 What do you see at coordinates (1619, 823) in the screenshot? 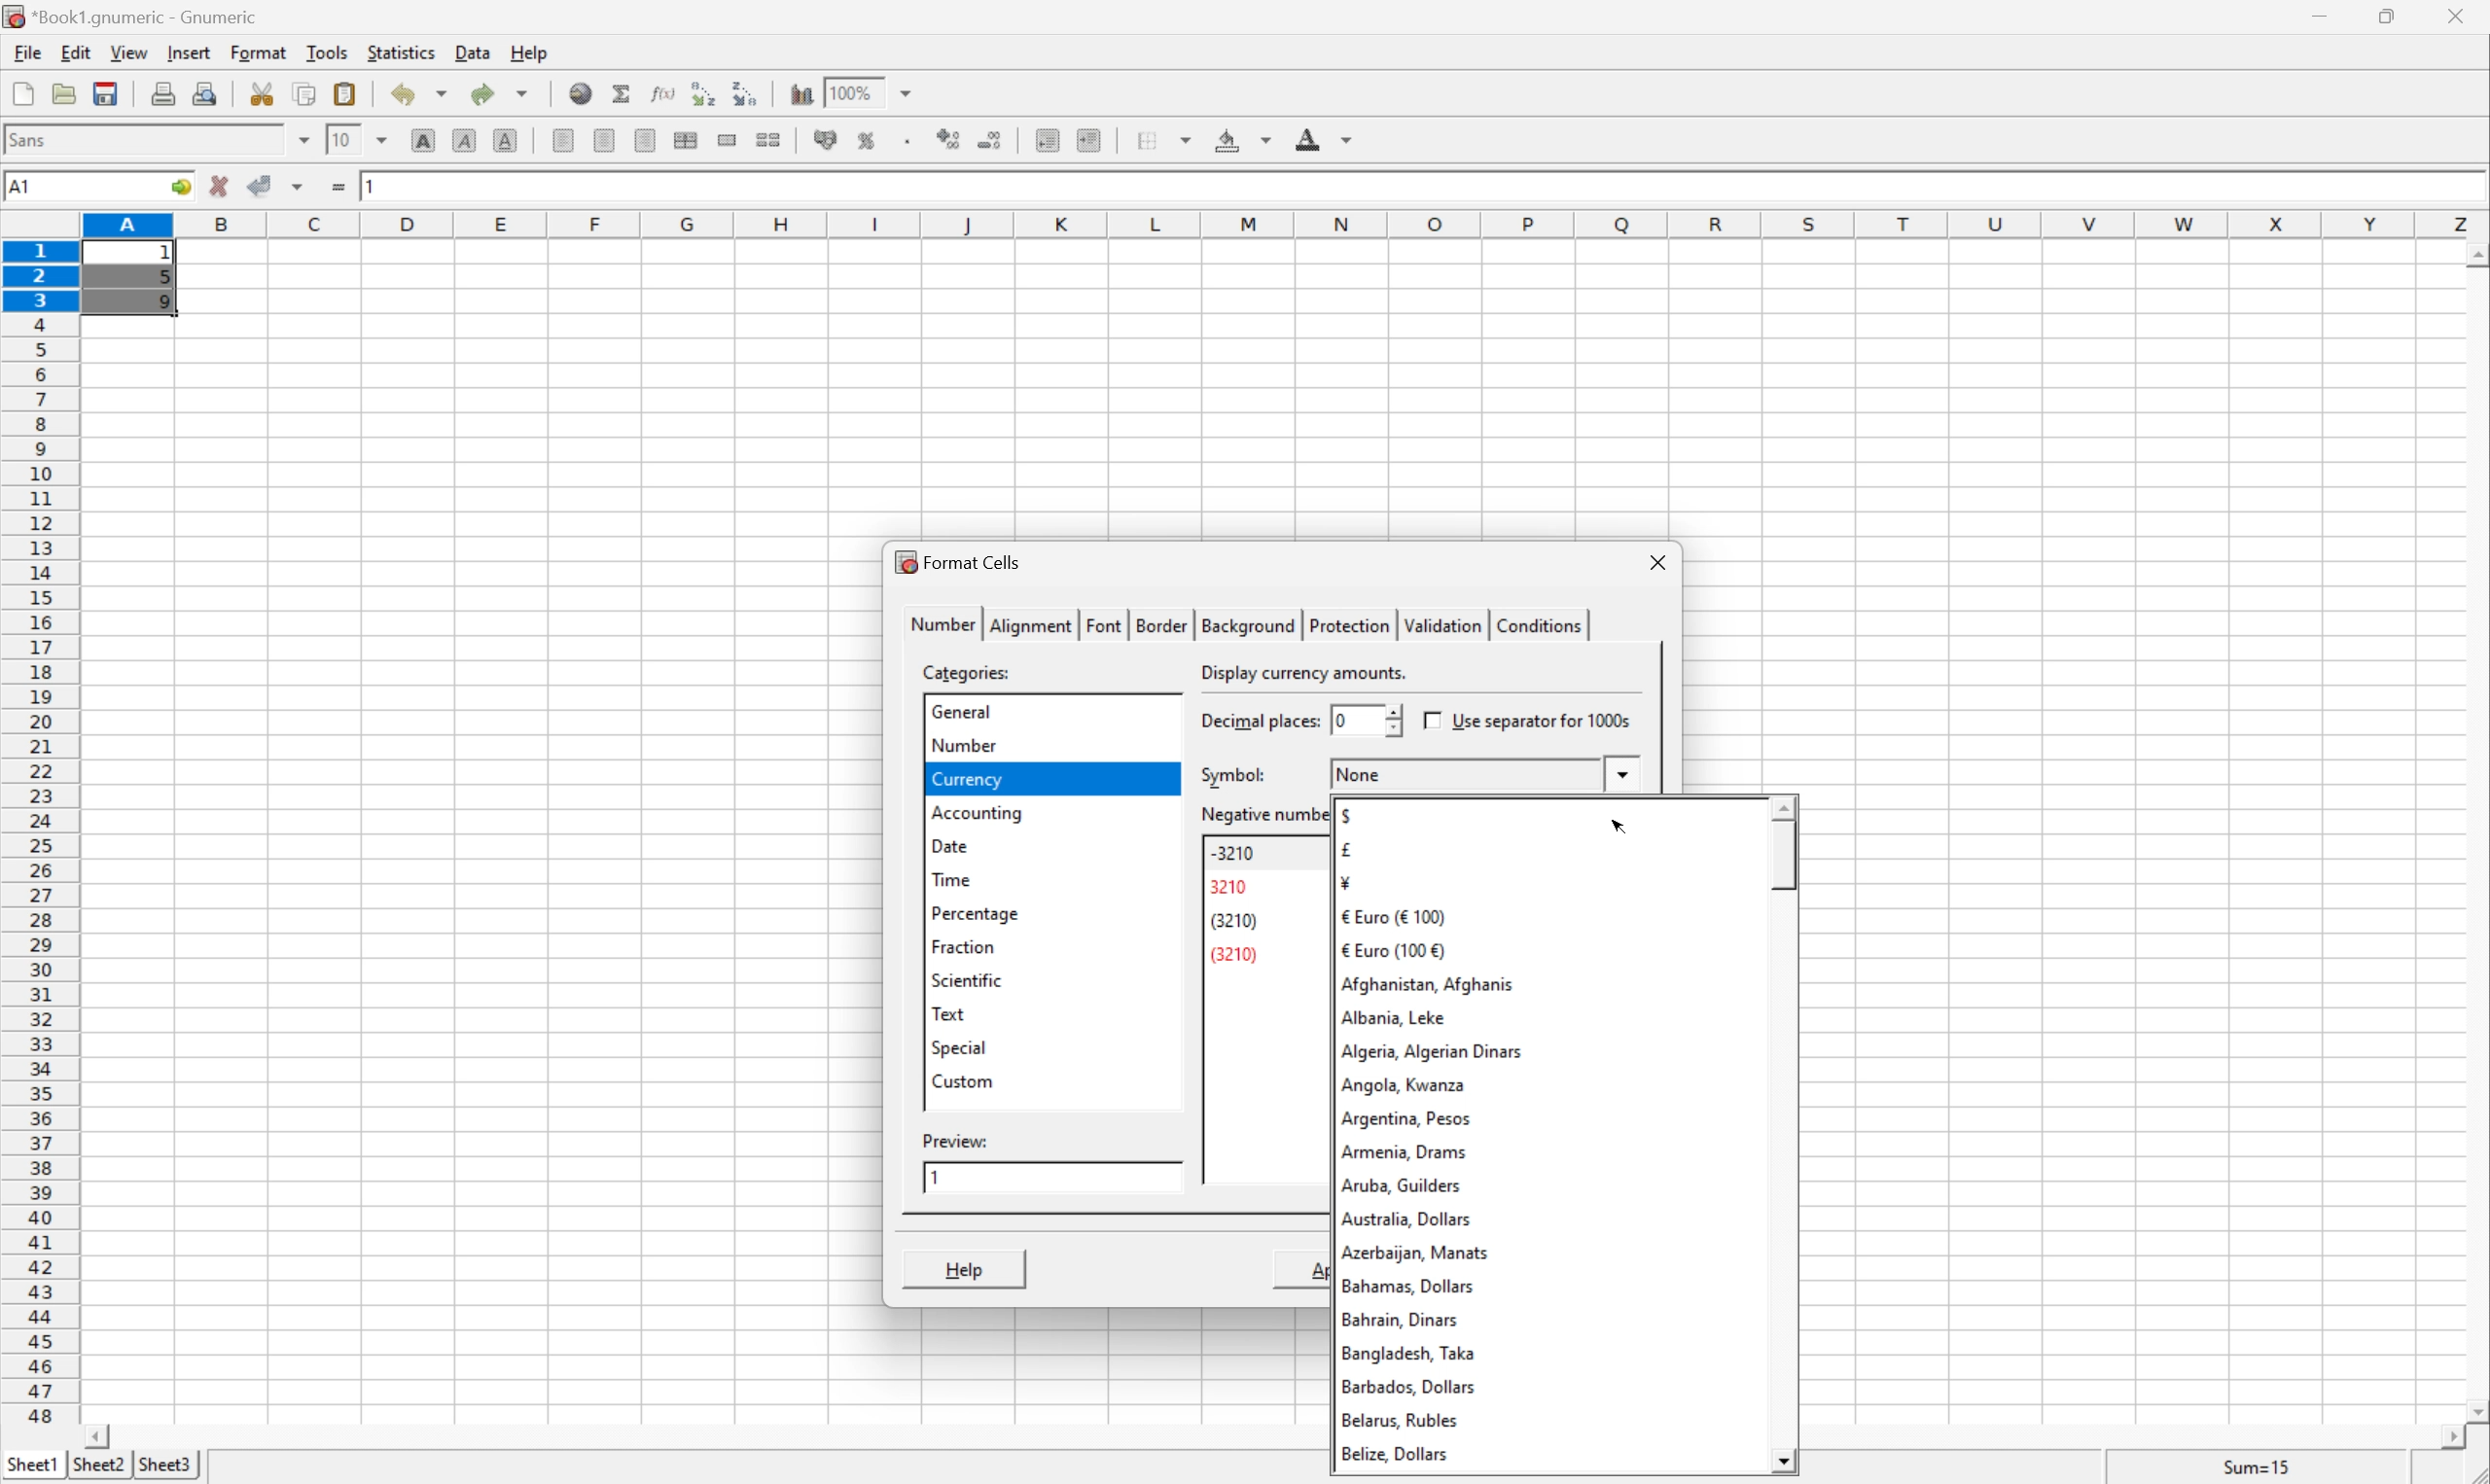
I see `cursor` at bounding box center [1619, 823].